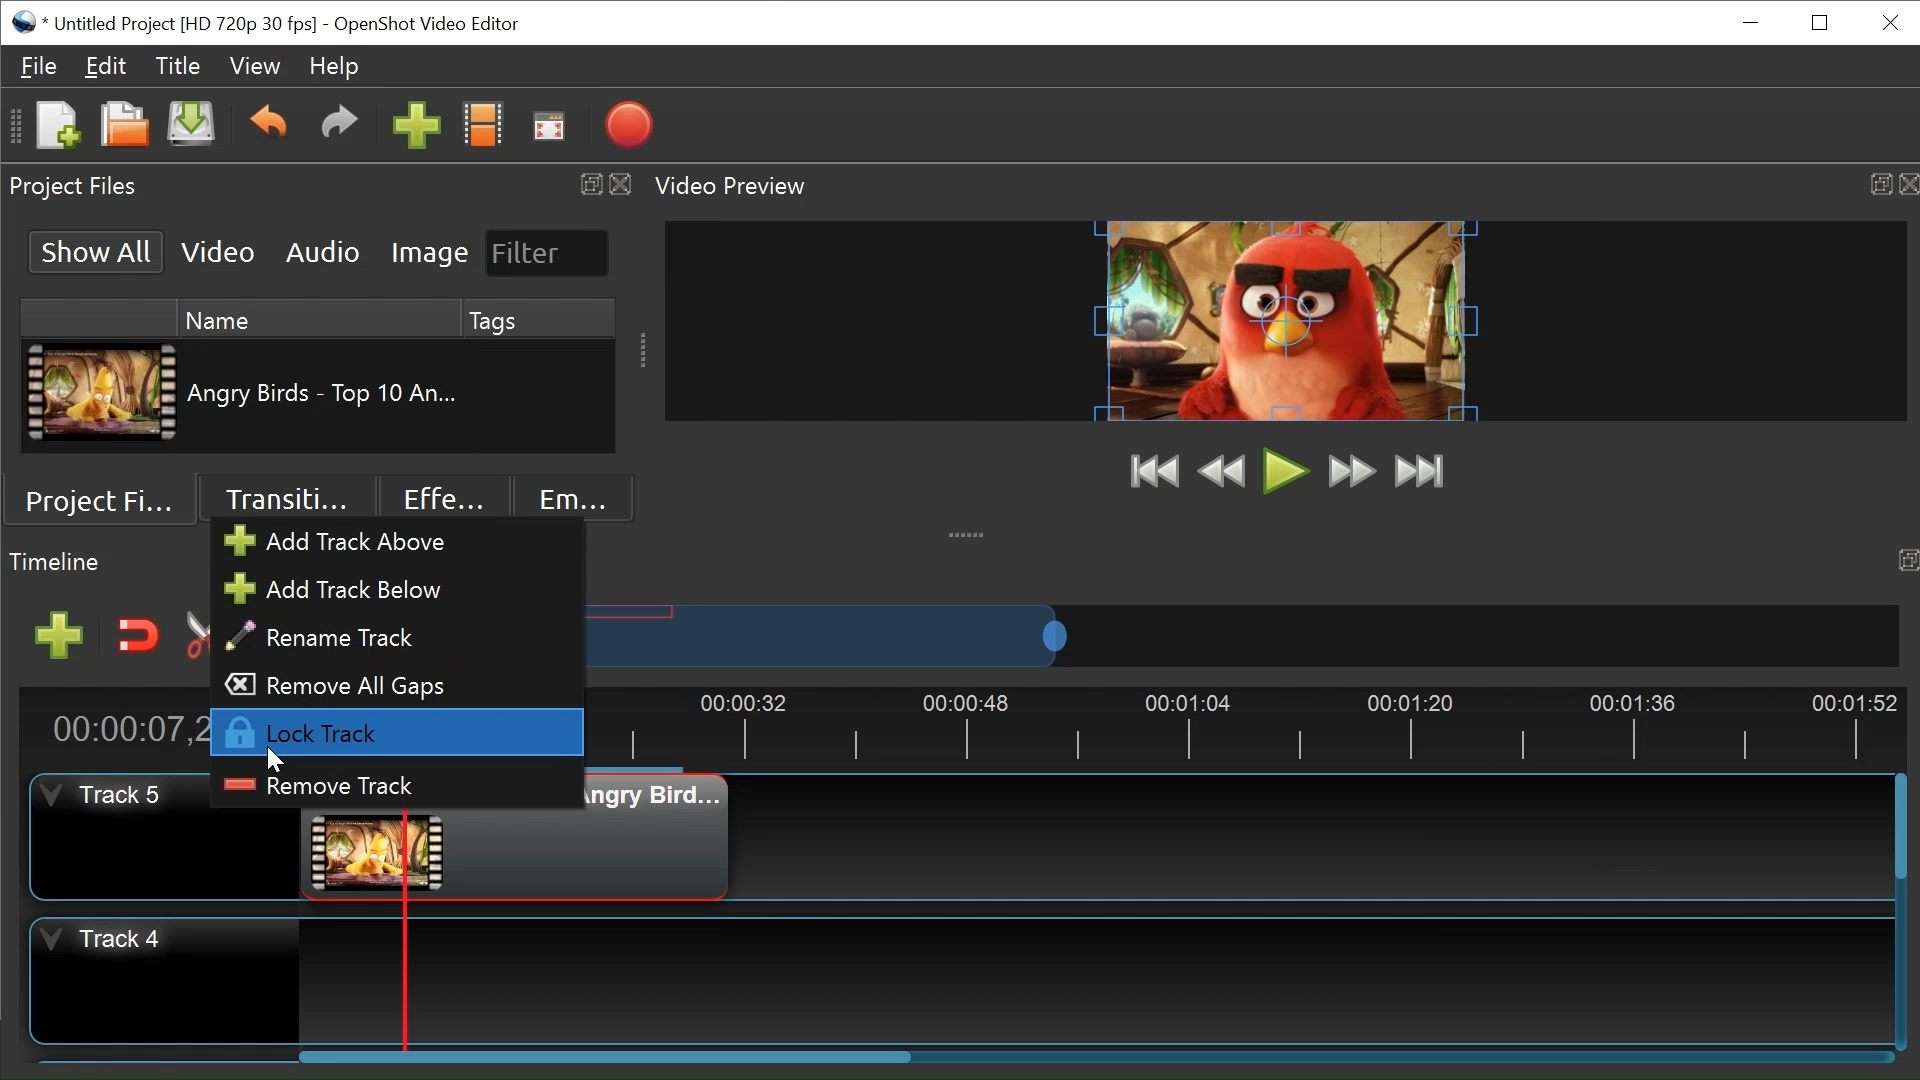  What do you see at coordinates (436, 499) in the screenshot?
I see `Effects` at bounding box center [436, 499].